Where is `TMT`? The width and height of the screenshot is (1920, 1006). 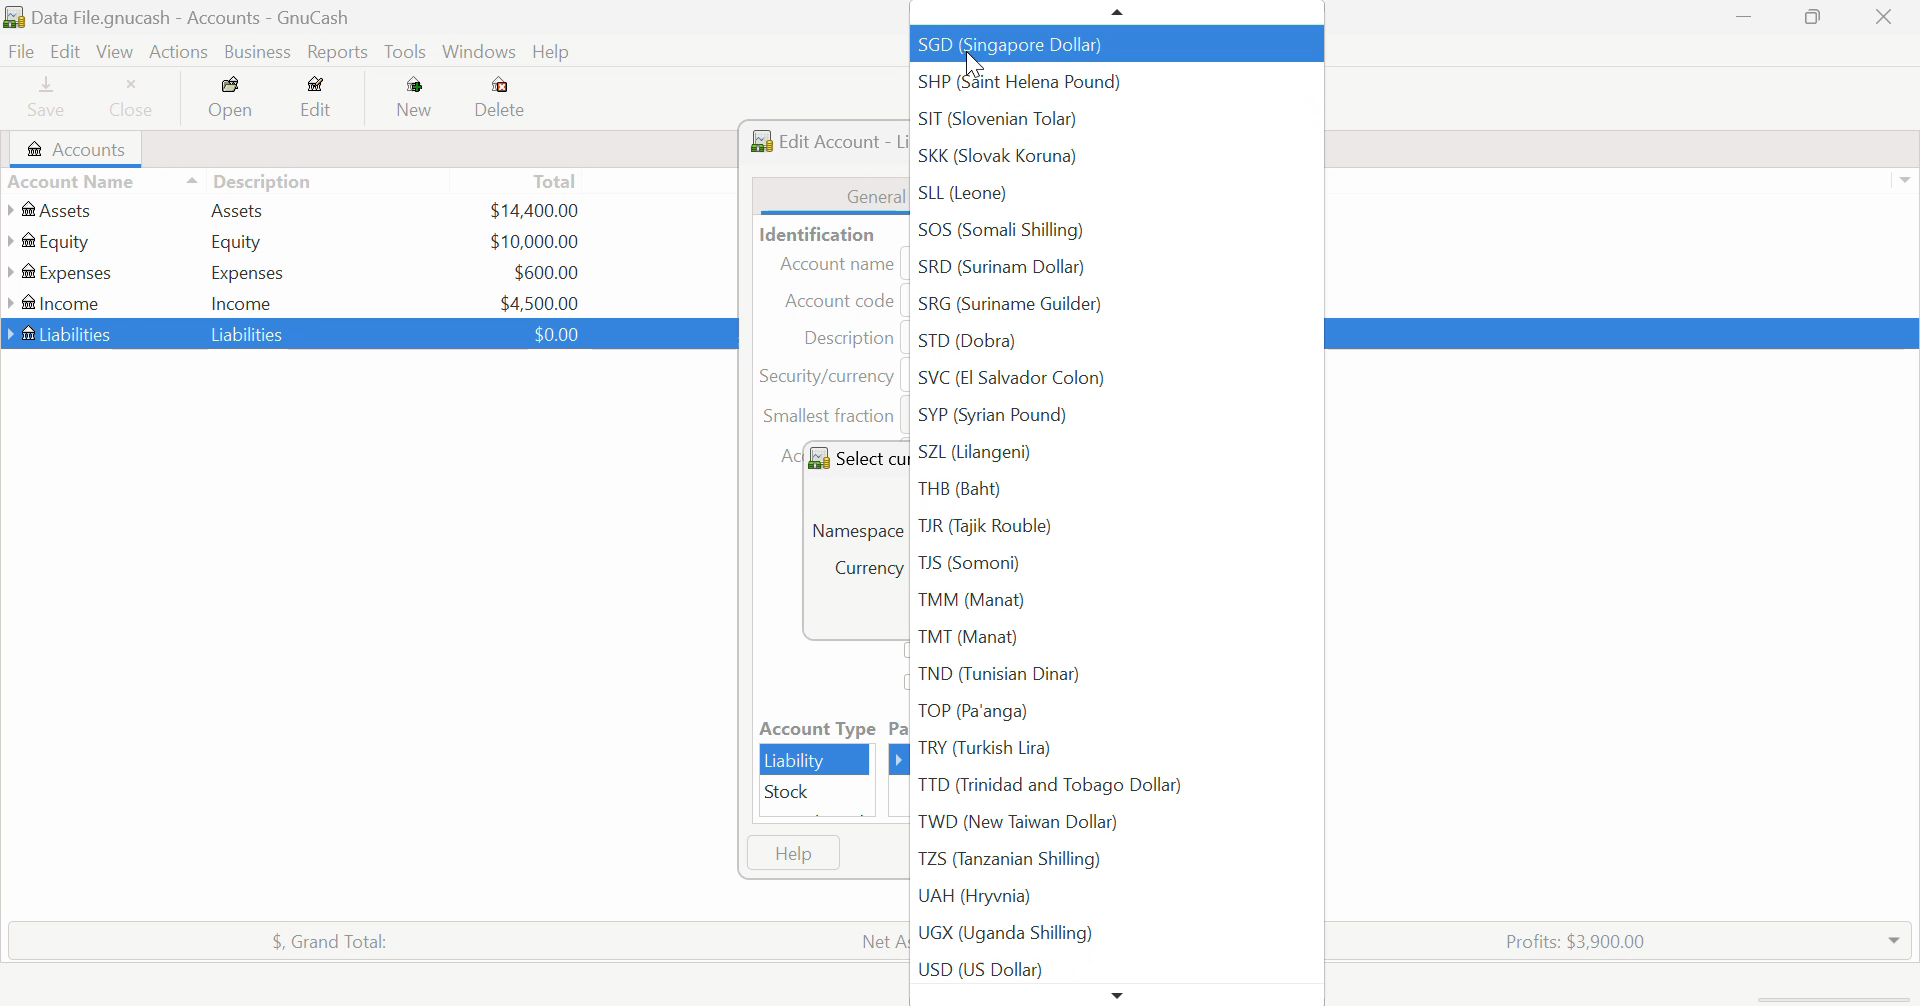 TMT is located at coordinates (1114, 638).